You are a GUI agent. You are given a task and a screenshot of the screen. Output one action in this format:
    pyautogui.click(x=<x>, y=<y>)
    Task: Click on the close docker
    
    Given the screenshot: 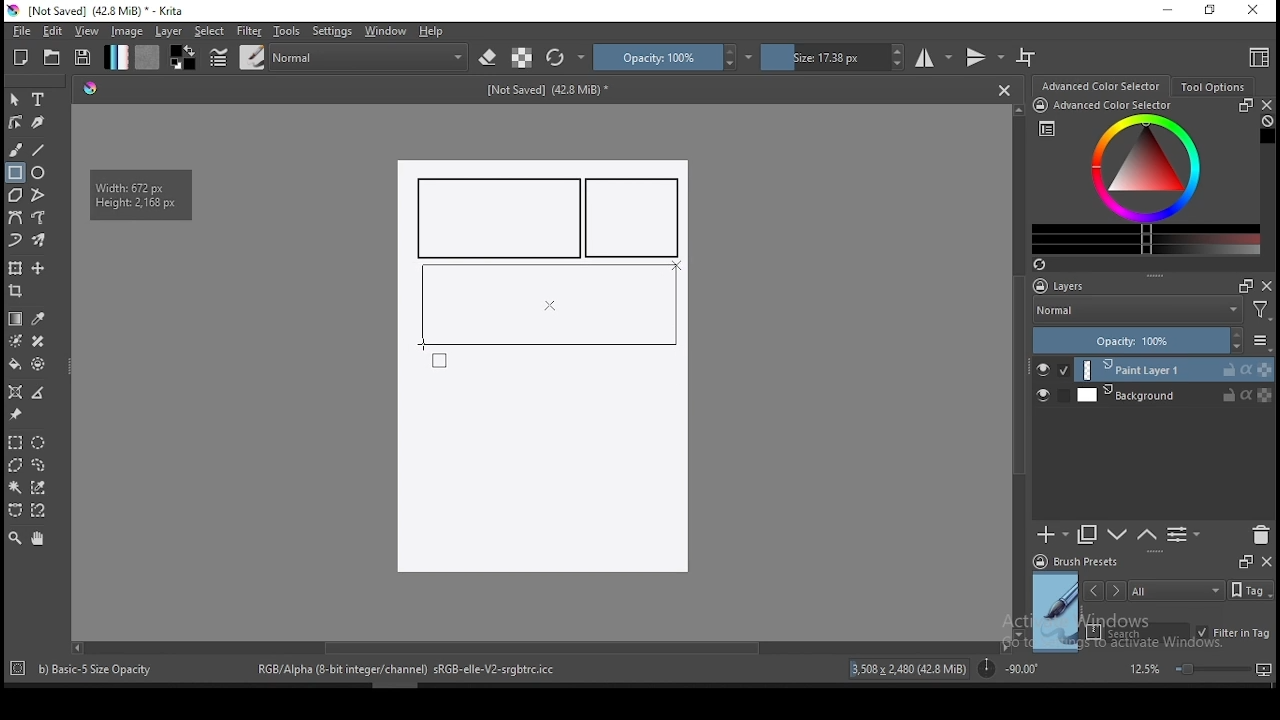 What is the action you would take?
    pyautogui.click(x=1266, y=560)
    